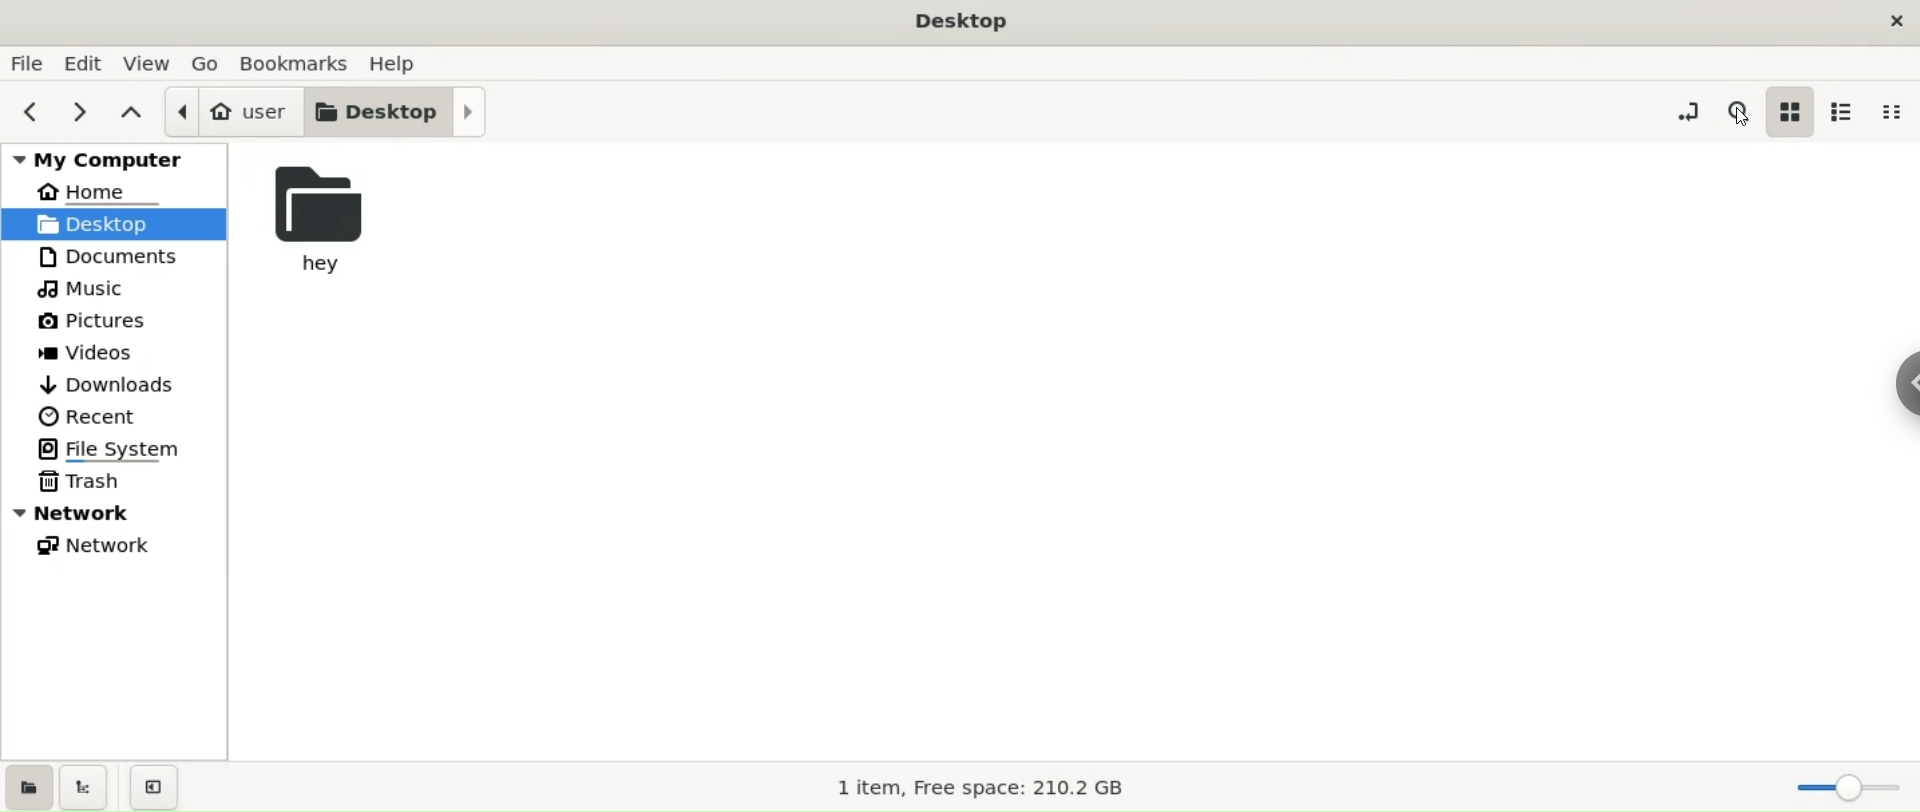 The width and height of the screenshot is (1920, 812). What do you see at coordinates (1901, 381) in the screenshot?
I see `sidebar` at bounding box center [1901, 381].